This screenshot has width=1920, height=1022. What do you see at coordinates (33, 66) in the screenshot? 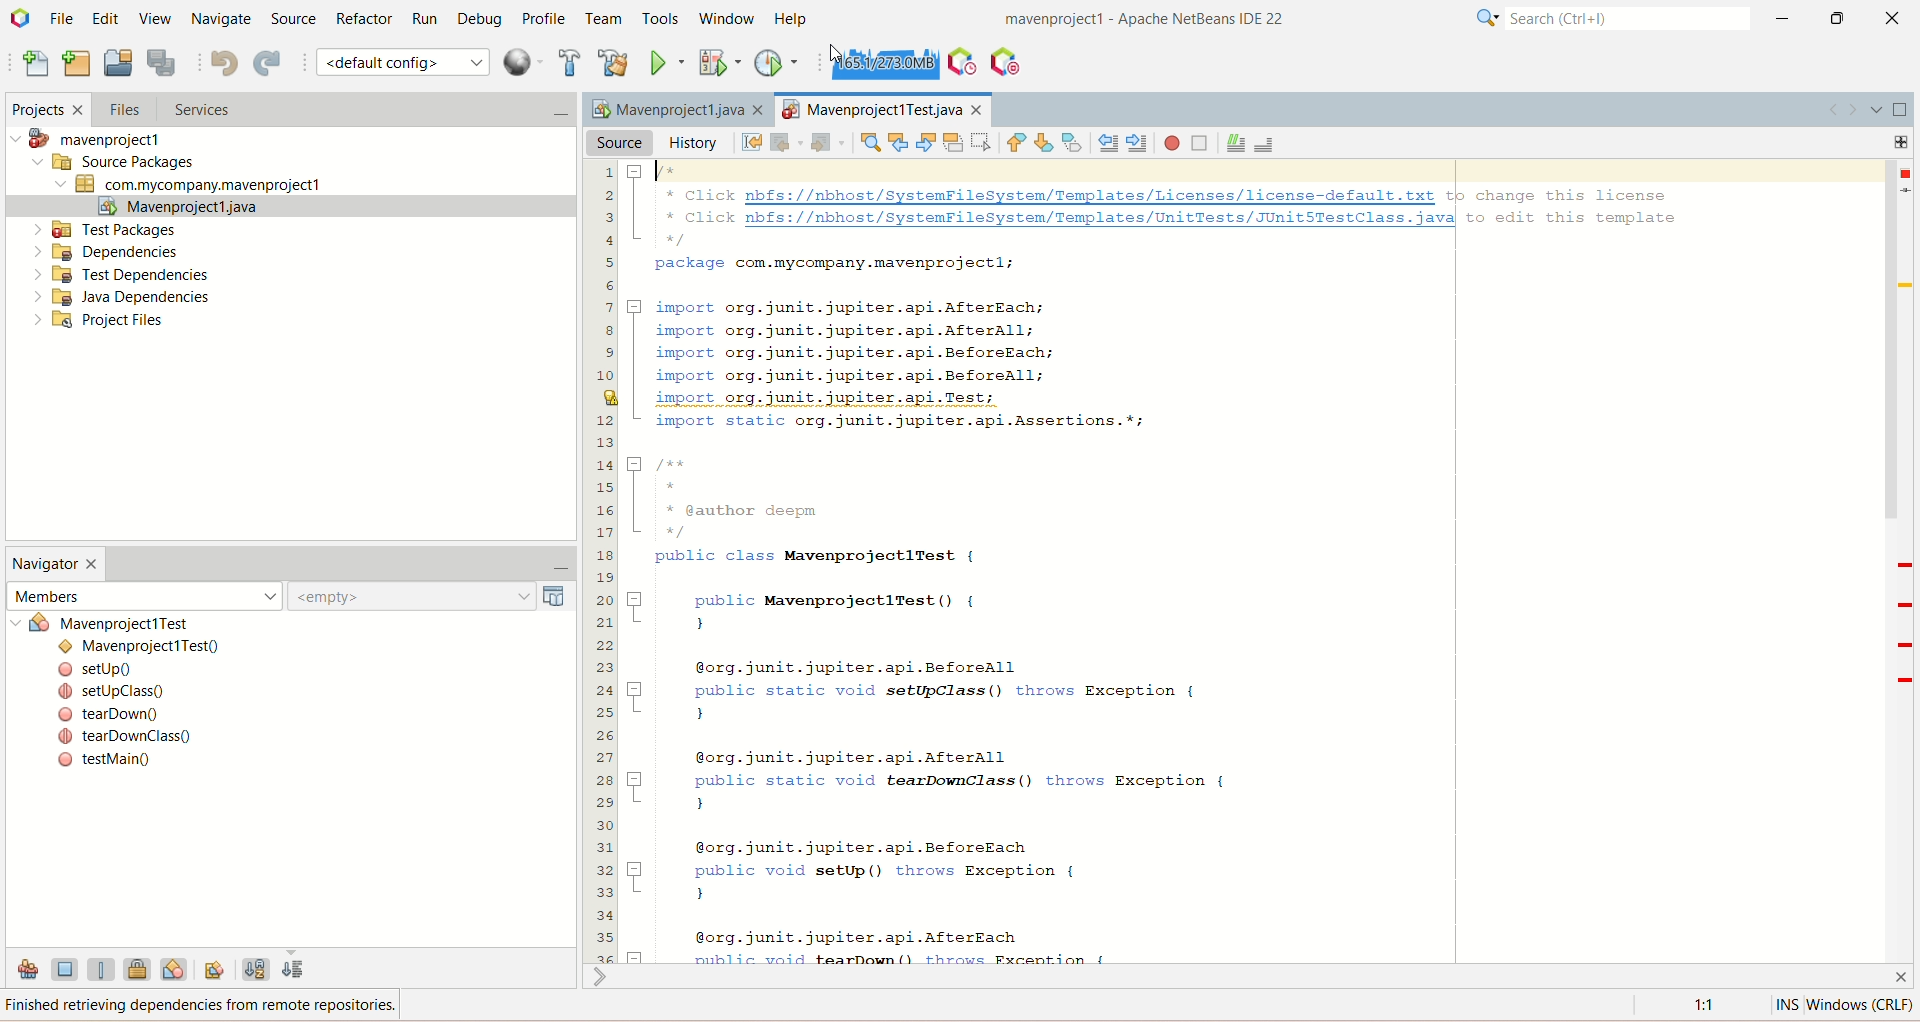
I see `new file` at bounding box center [33, 66].